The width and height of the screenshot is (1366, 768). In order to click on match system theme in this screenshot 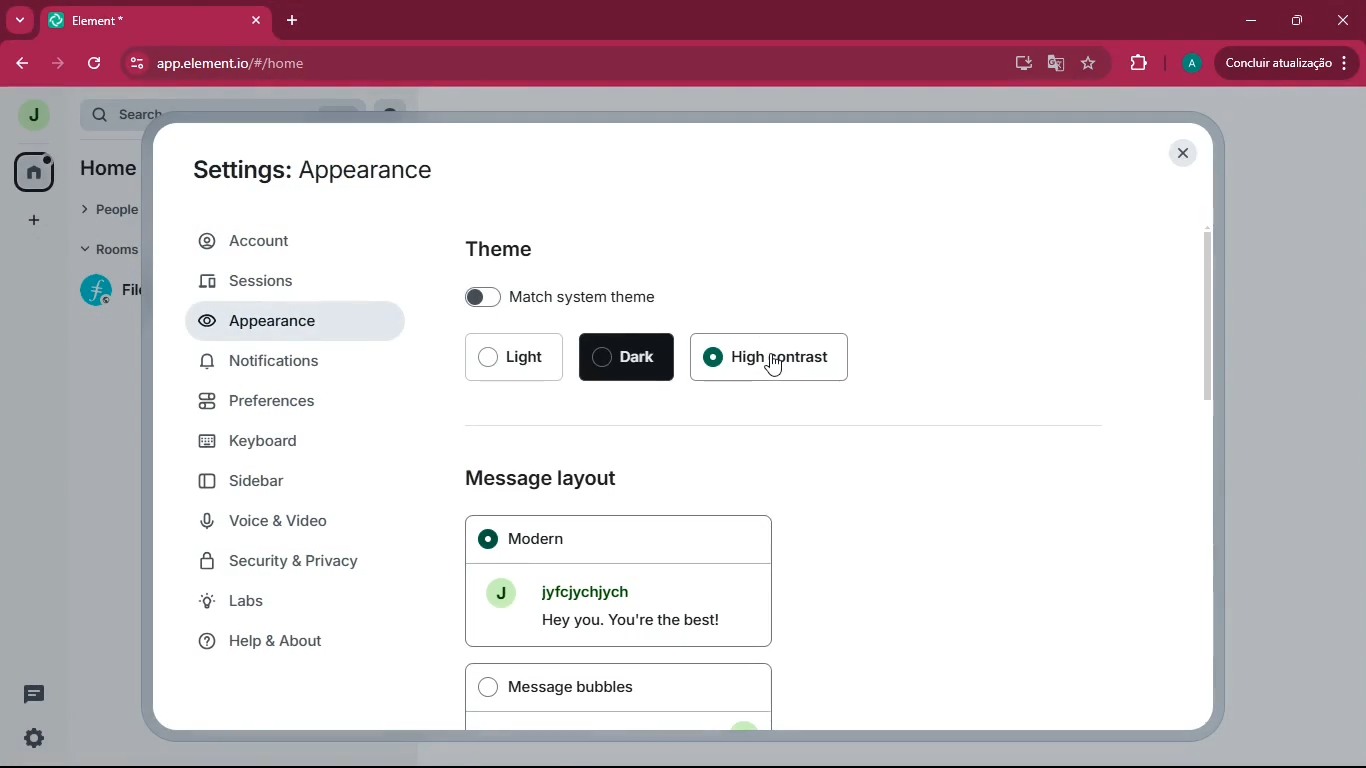, I will do `click(684, 296)`.